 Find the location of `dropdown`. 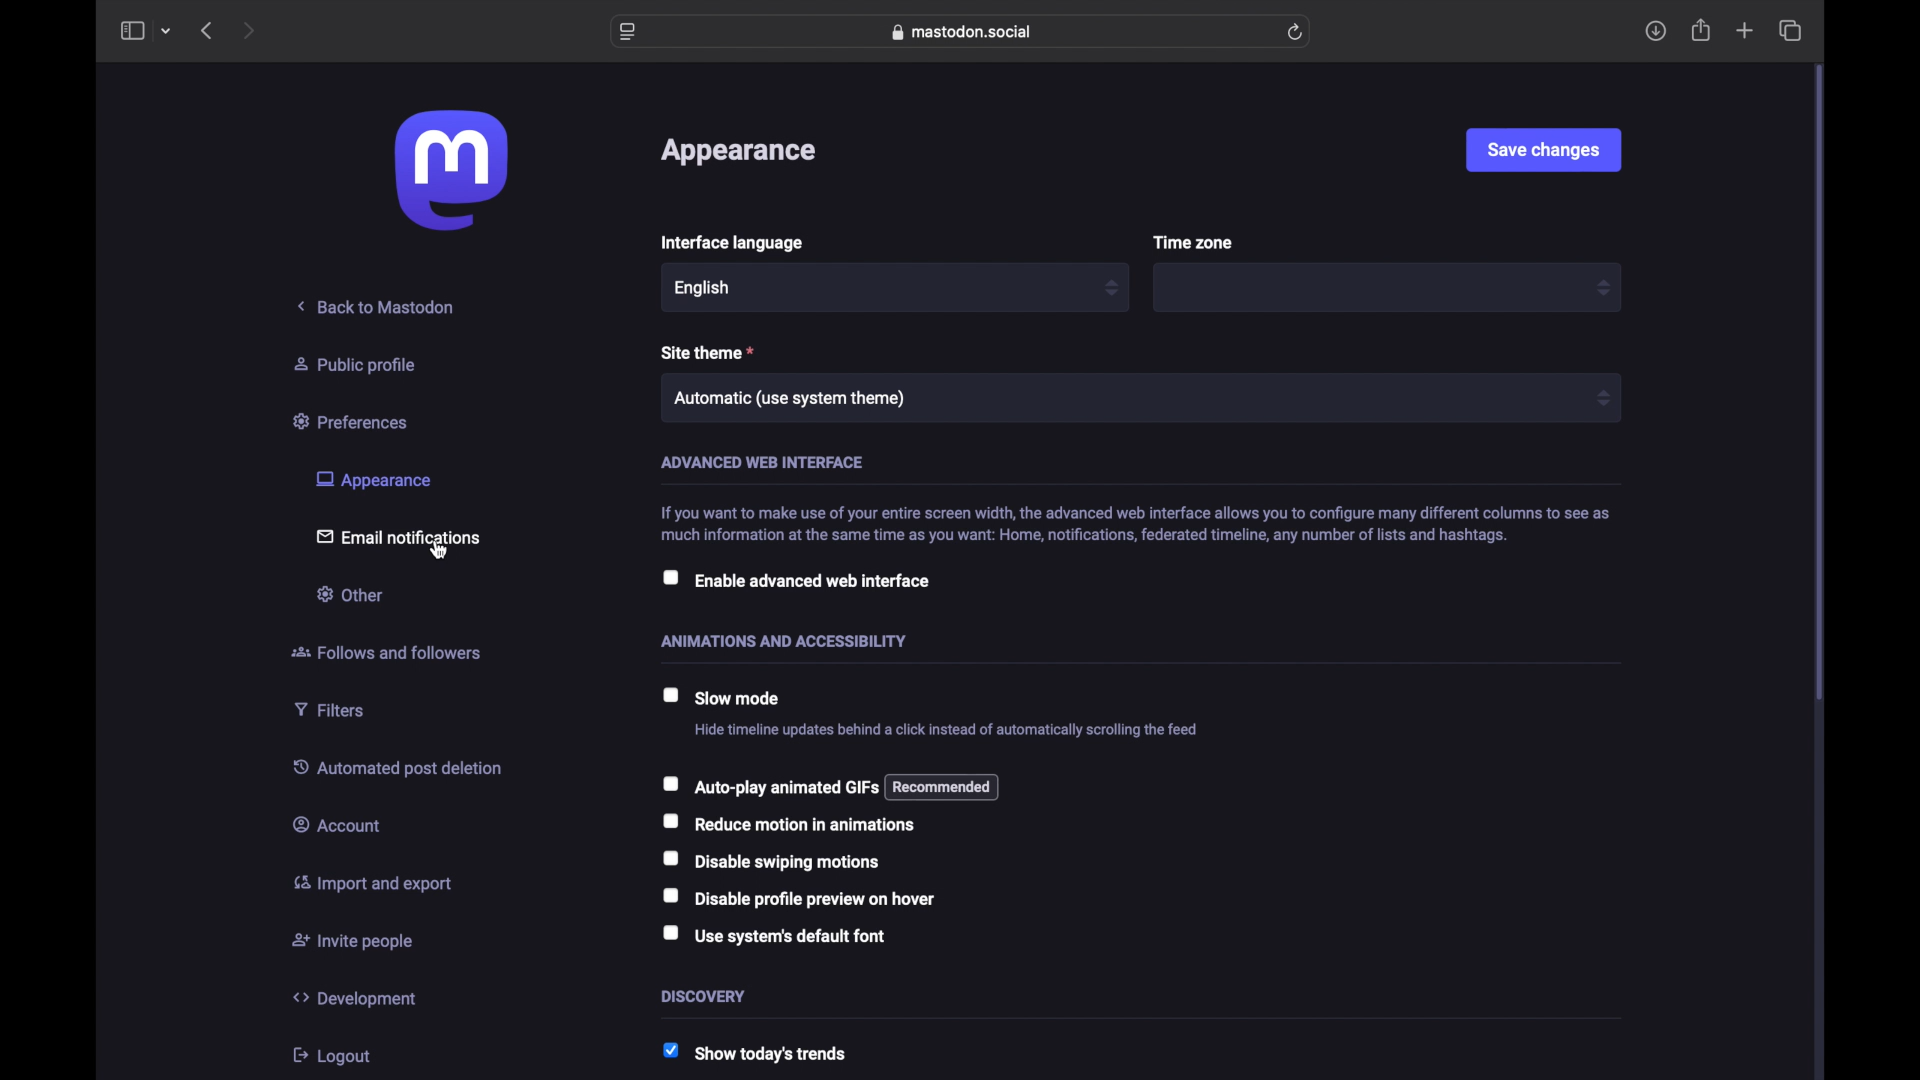

dropdown is located at coordinates (1602, 288).